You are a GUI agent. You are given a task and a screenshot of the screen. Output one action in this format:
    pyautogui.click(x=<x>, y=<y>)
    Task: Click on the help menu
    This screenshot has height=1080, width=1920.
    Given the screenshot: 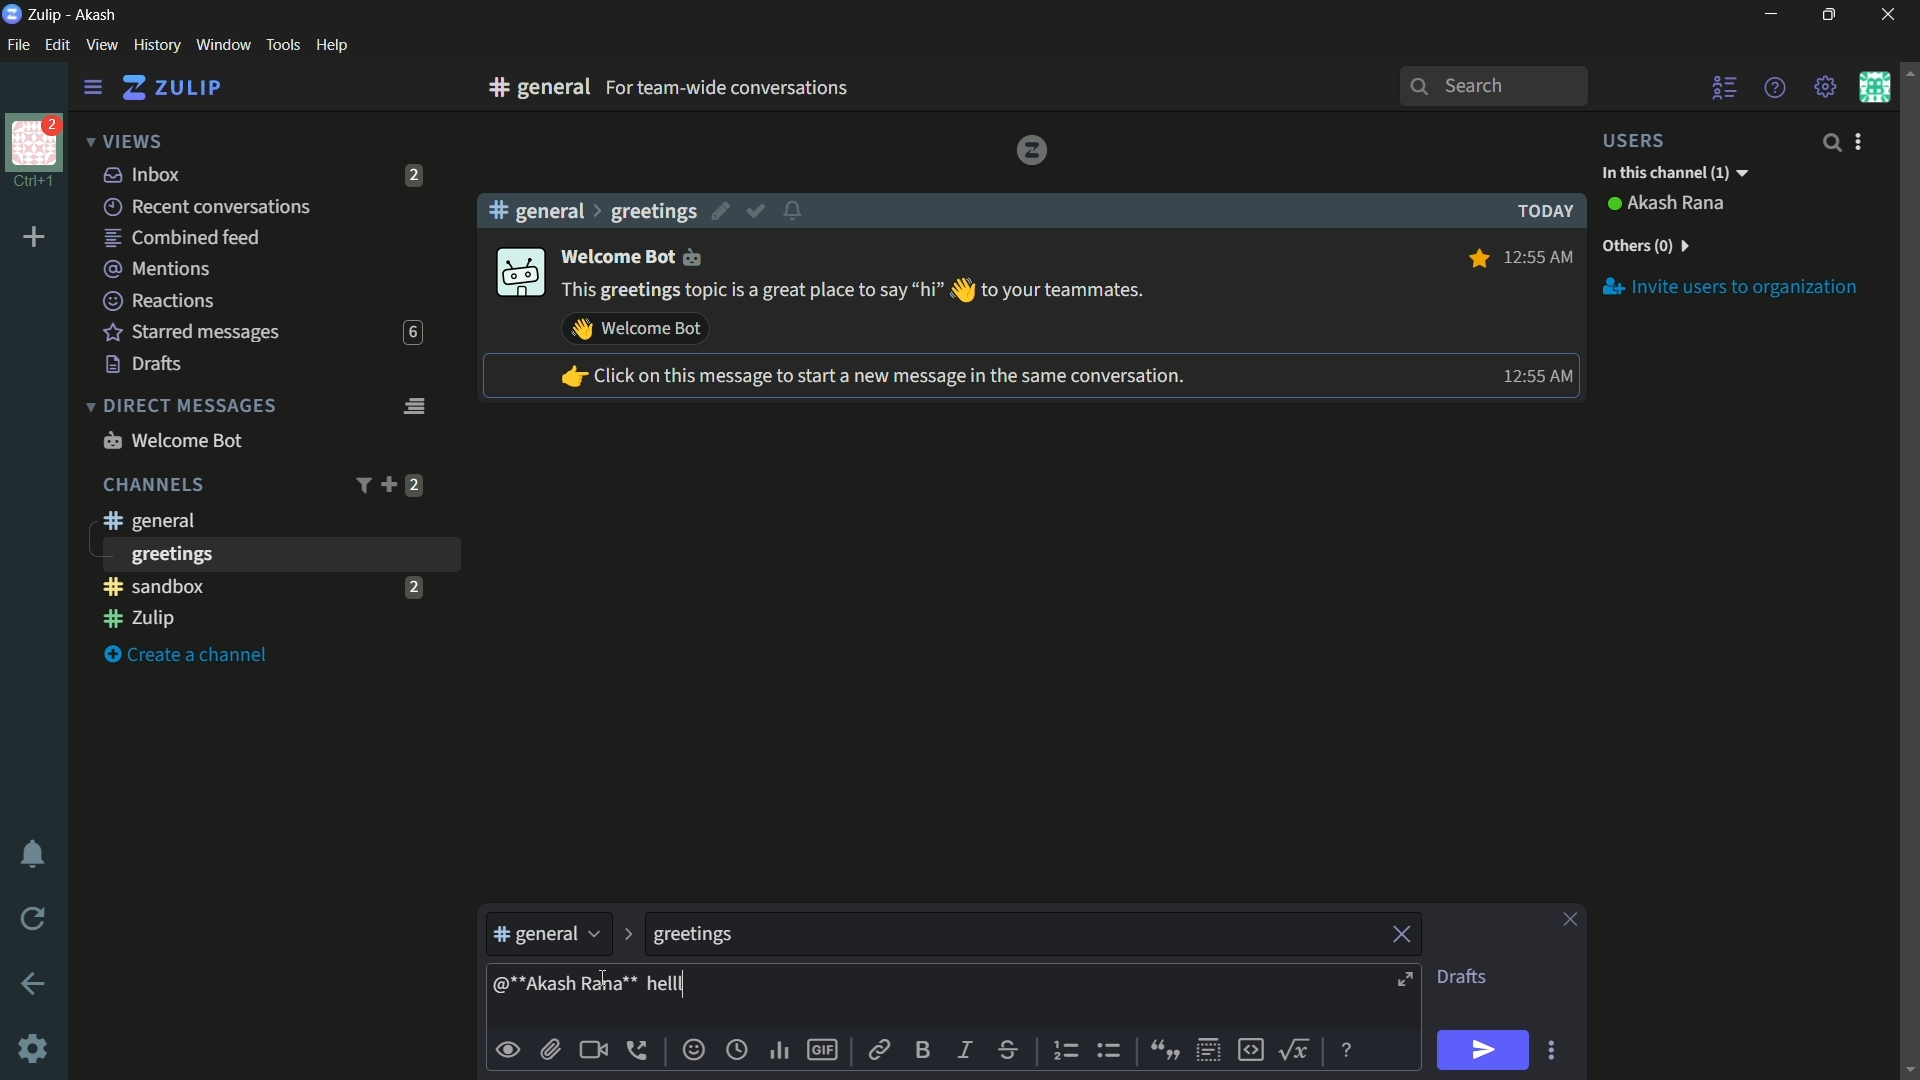 What is the action you would take?
    pyautogui.click(x=331, y=46)
    